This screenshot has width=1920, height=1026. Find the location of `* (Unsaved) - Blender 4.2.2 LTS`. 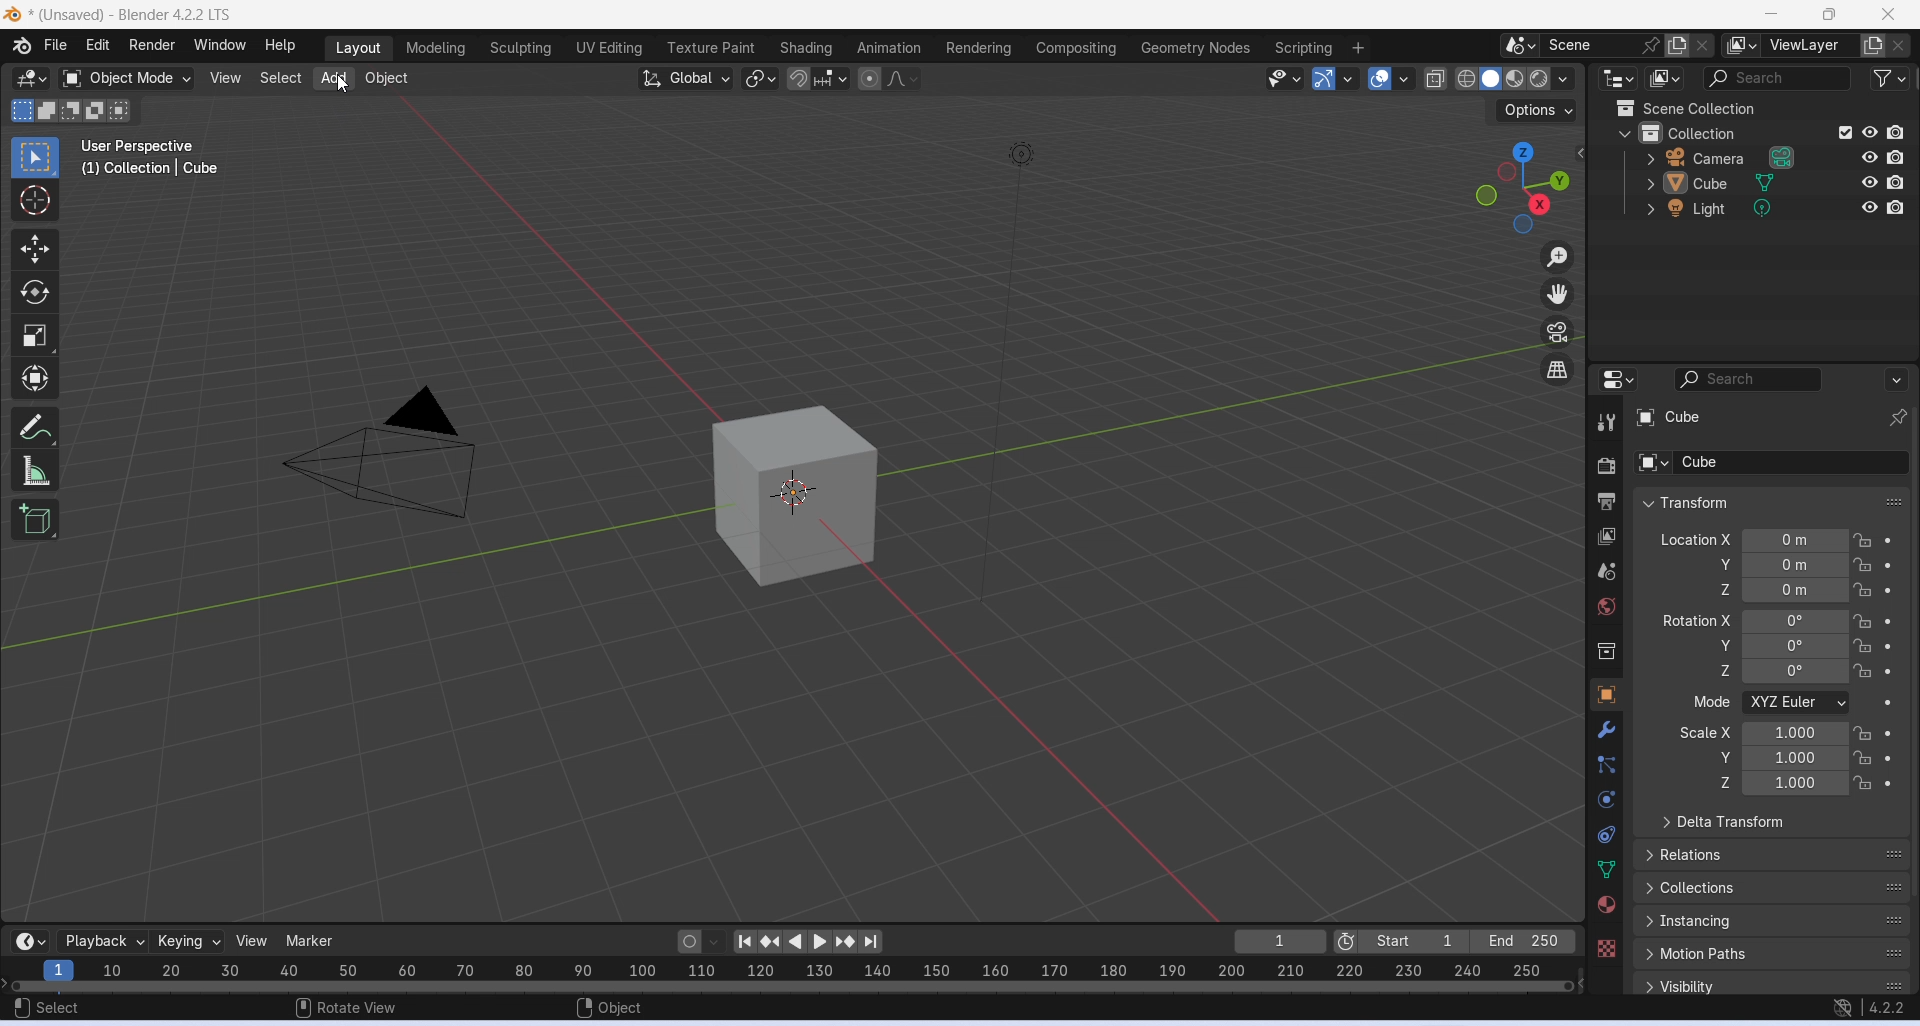

* (Unsaved) - Blender 4.2.2 LTS is located at coordinates (130, 16).